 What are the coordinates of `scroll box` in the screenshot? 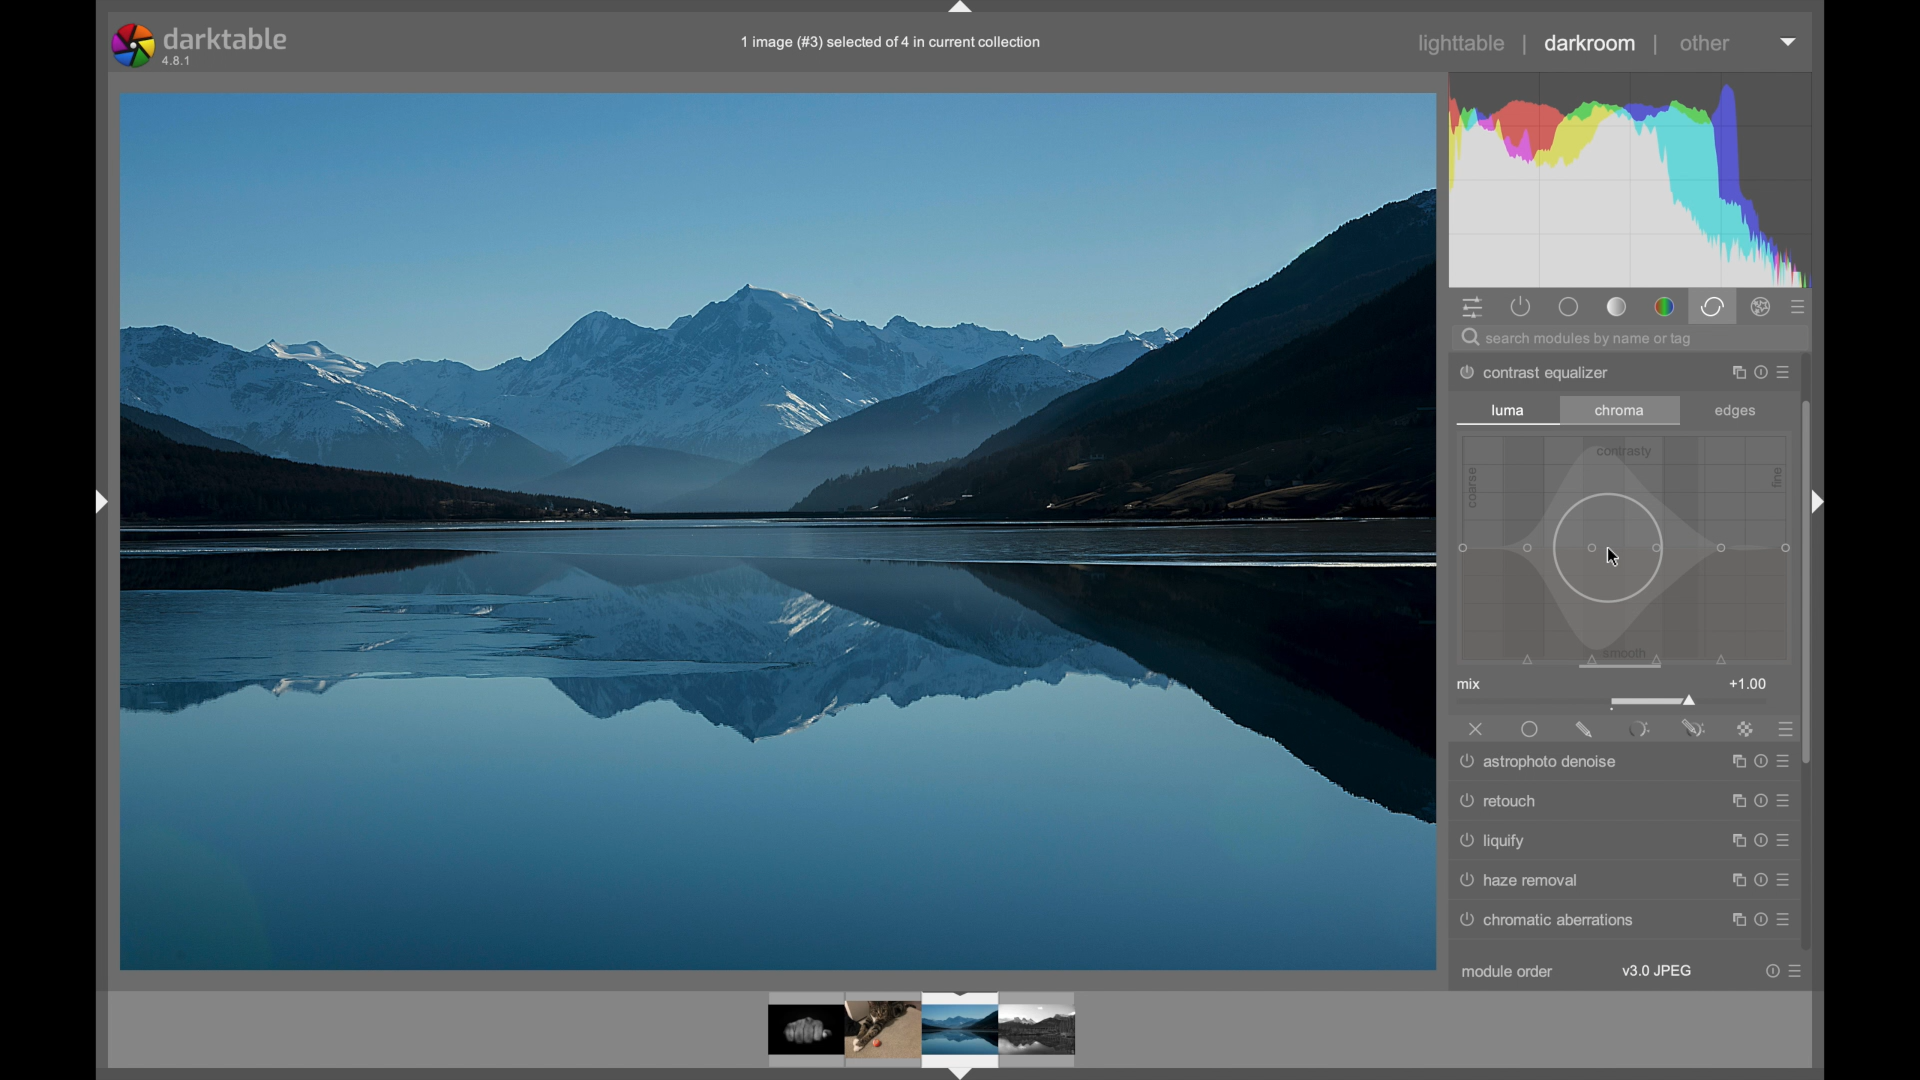 It's located at (1807, 636).